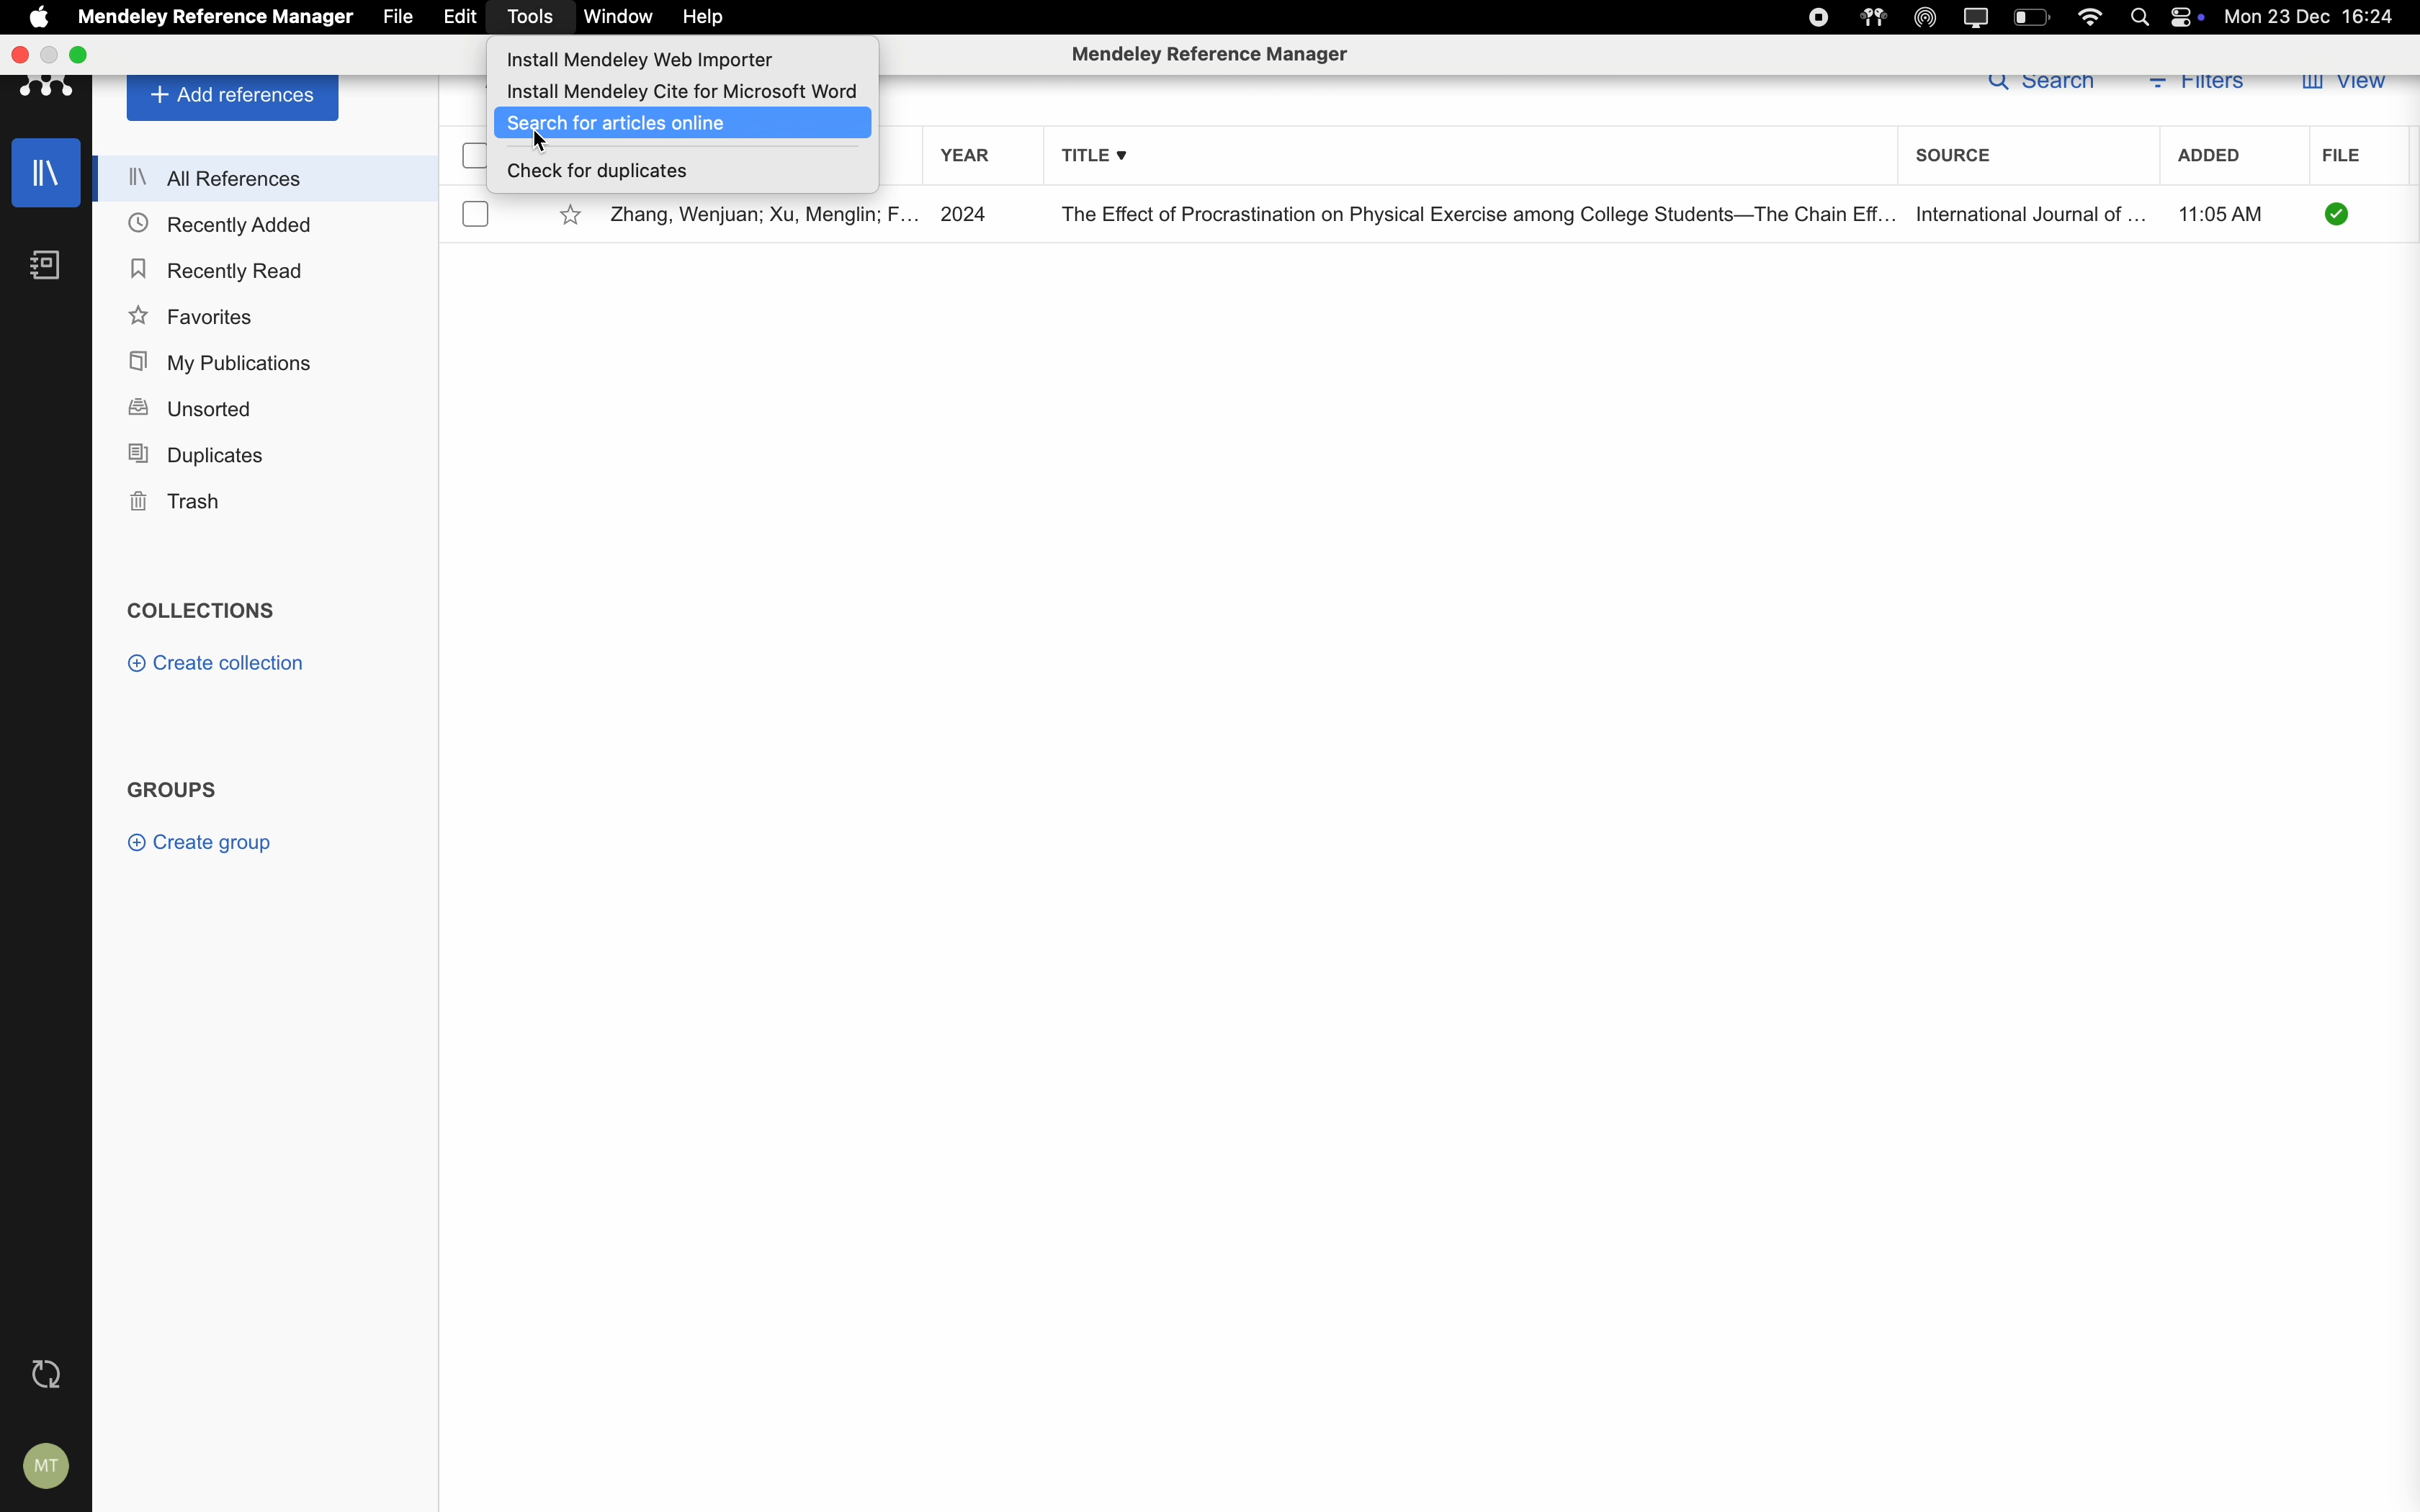 This screenshot has width=2420, height=1512. What do you see at coordinates (642, 61) in the screenshot?
I see `install Mendeley web importer` at bounding box center [642, 61].